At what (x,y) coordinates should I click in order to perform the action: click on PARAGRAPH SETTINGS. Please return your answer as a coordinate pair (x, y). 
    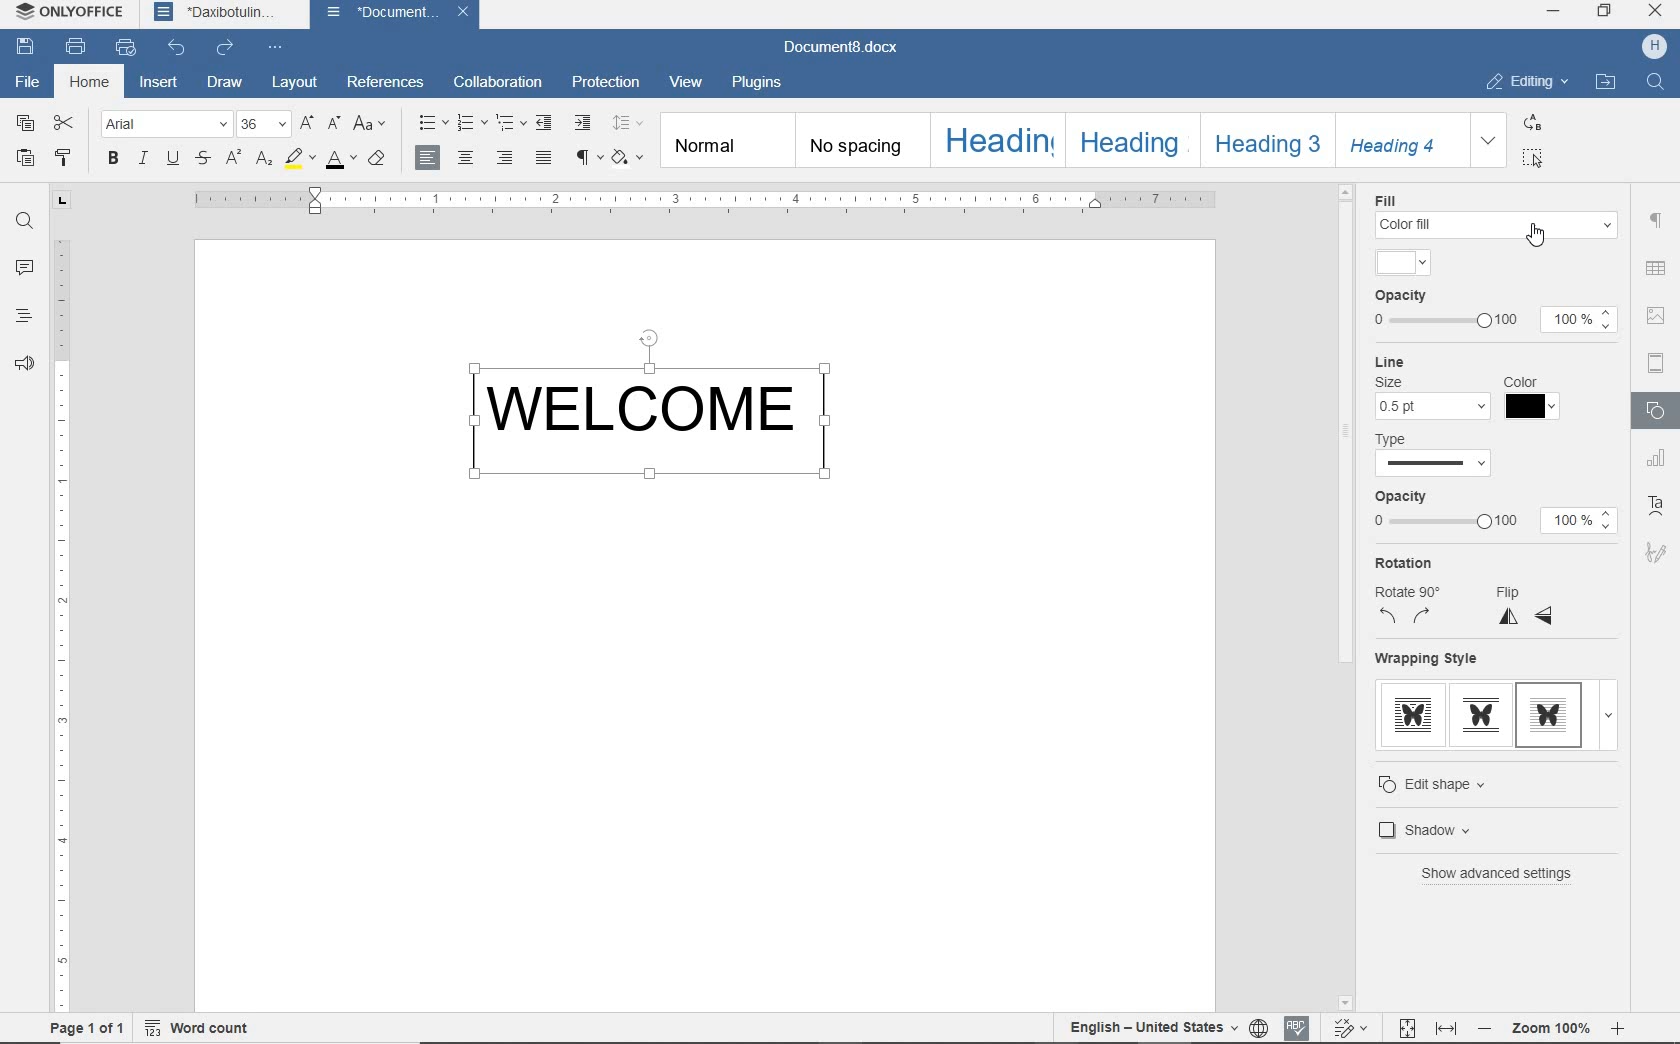
    Looking at the image, I should click on (1656, 222).